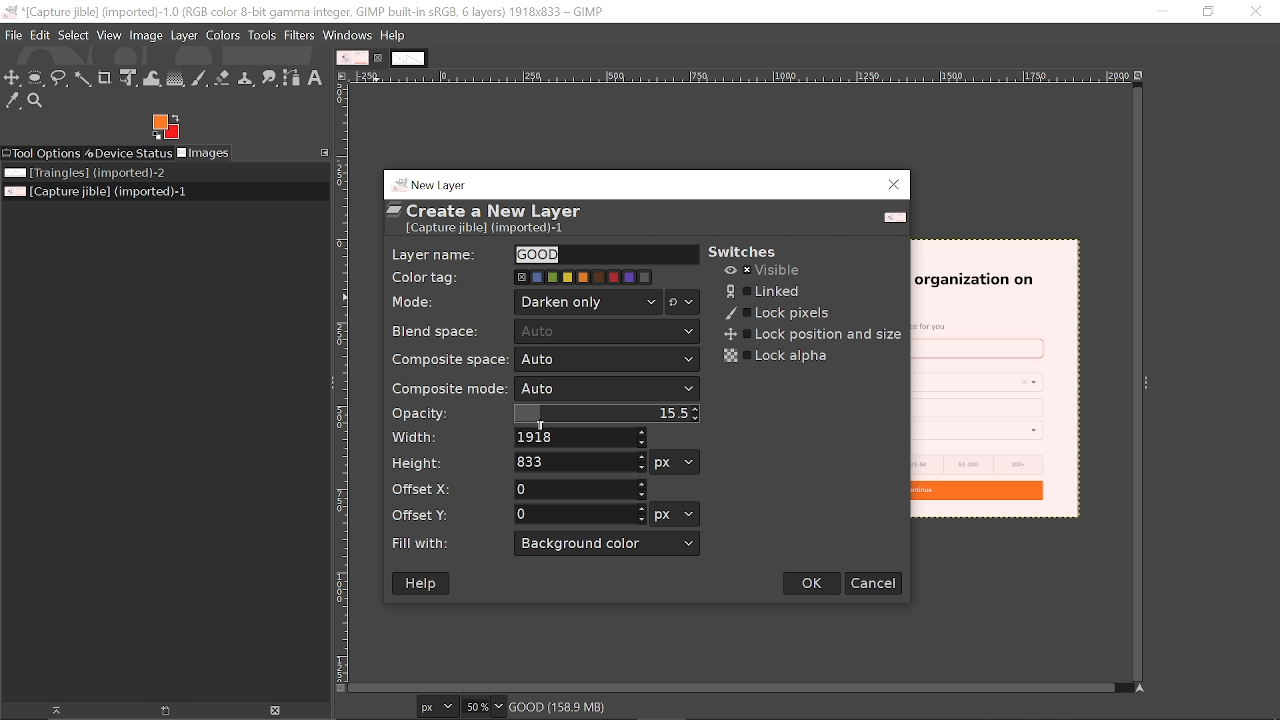 The width and height of the screenshot is (1280, 720). What do you see at coordinates (421, 414) in the screenshot?
I see `Opacity:` at bounding box center [421, 414].